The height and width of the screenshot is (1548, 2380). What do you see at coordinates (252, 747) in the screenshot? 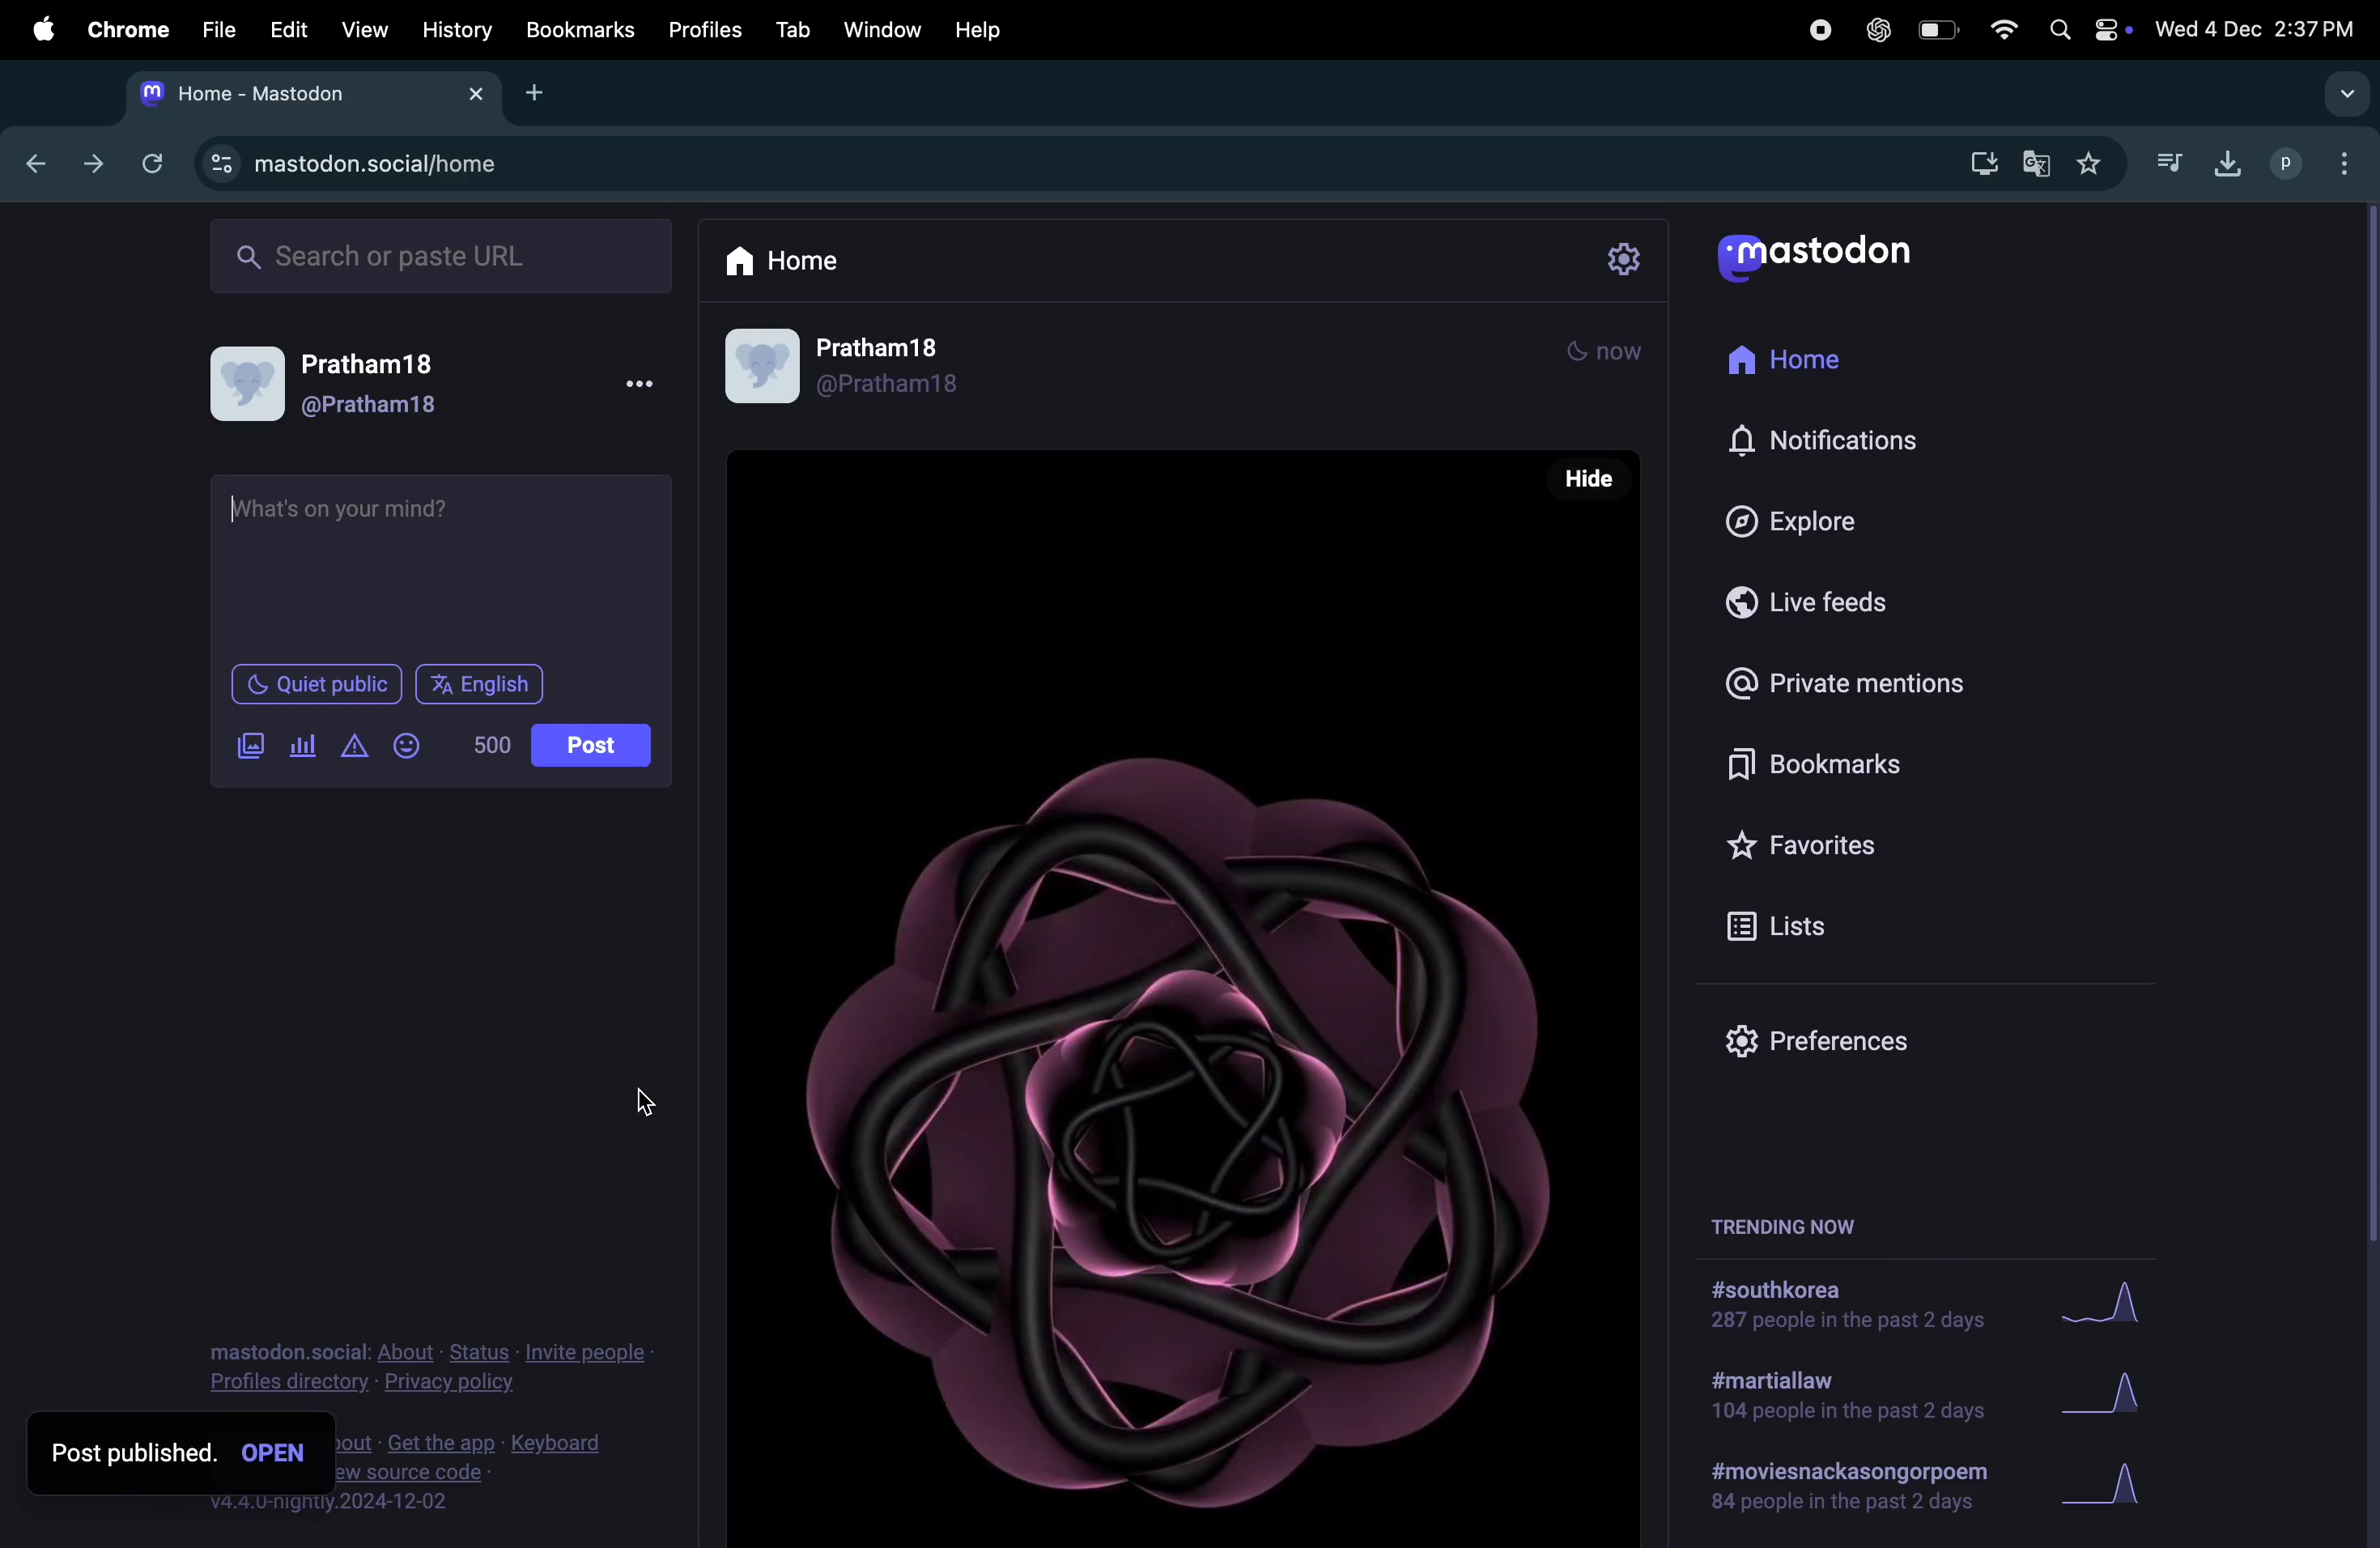
I see `image` at bounding box center [252, 747].